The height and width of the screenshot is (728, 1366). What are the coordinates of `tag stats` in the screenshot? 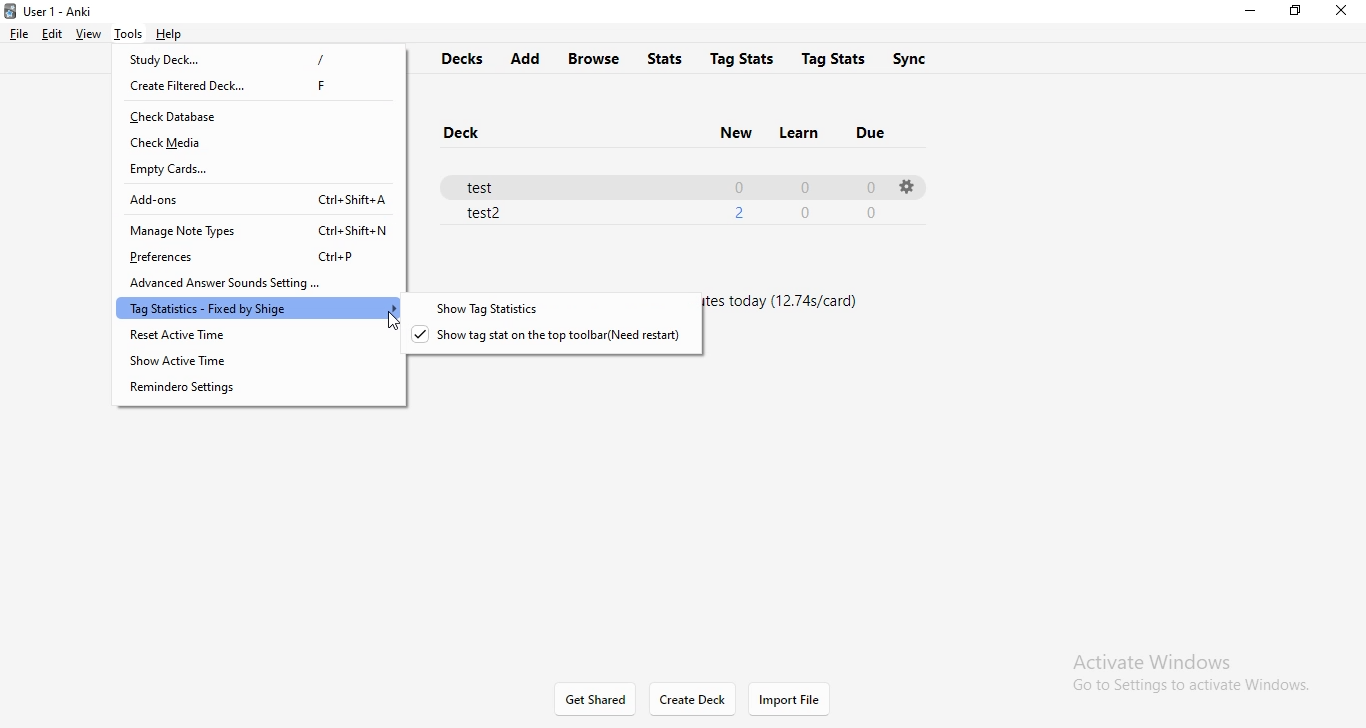 It's located at (737, 59).